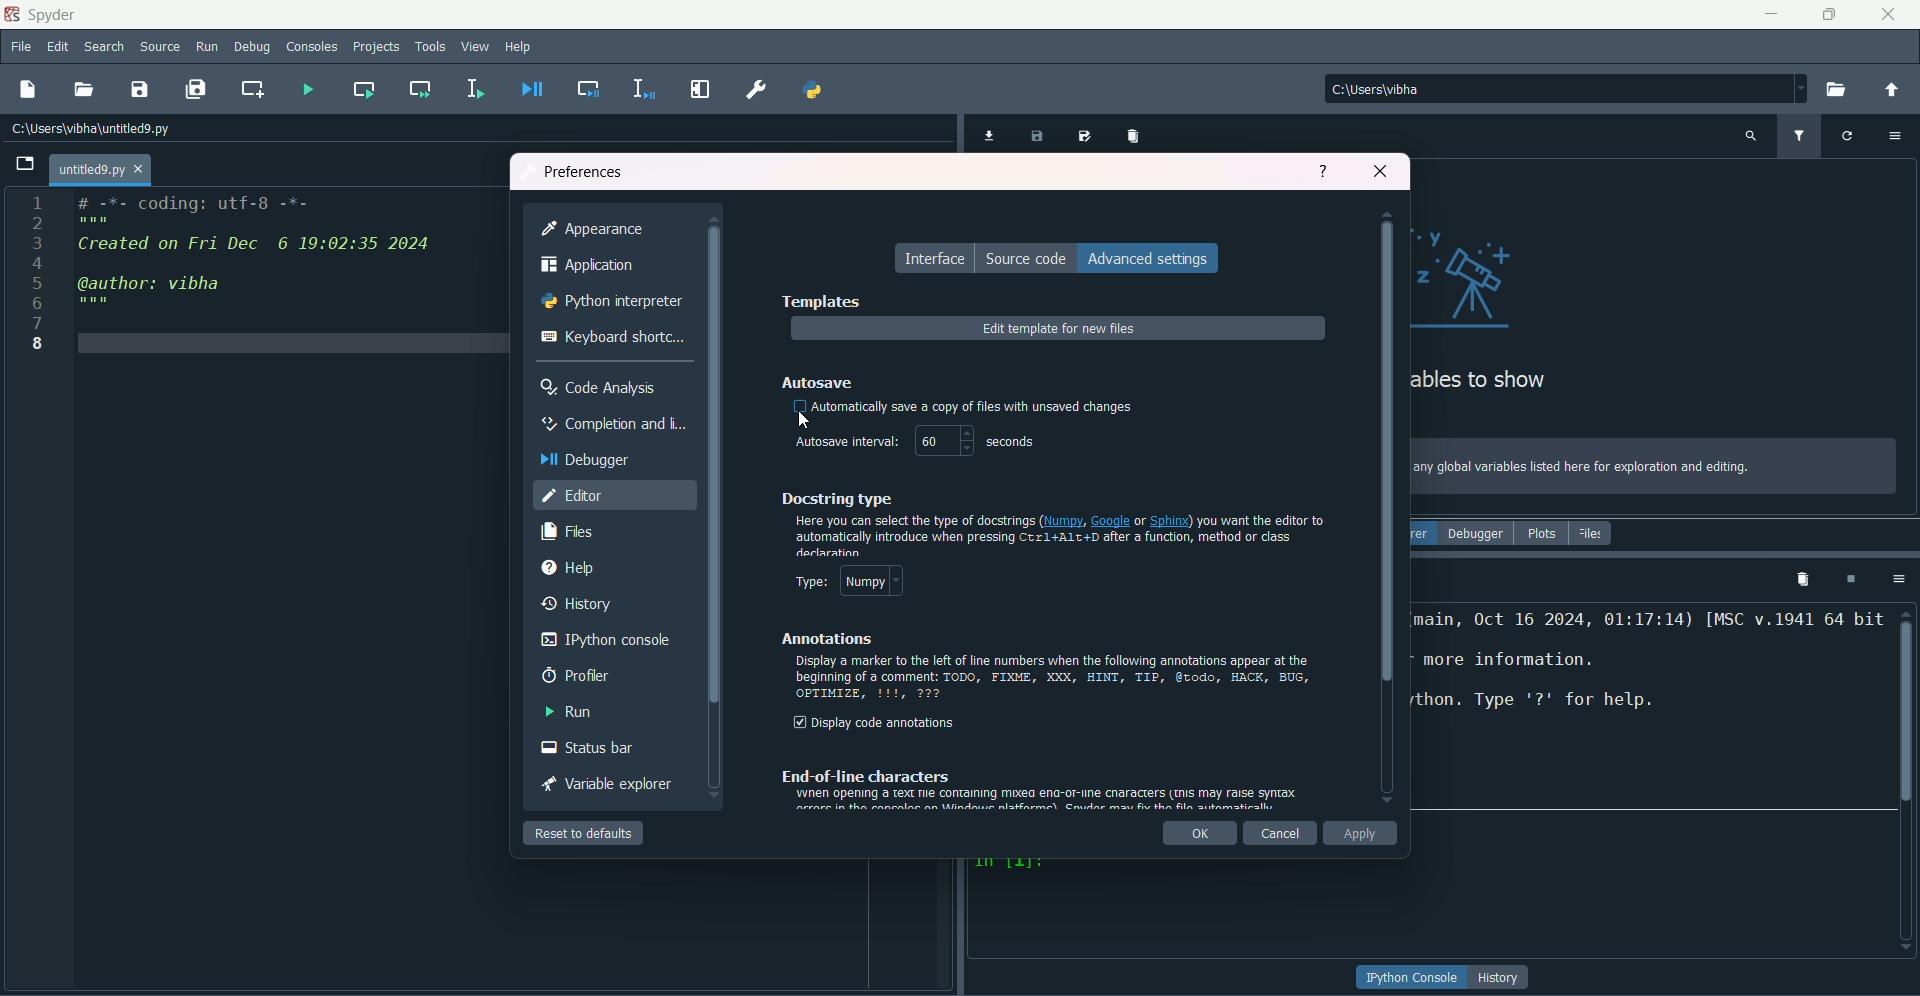 The width and height of the screenshot is (1920, 996). I want to click on save data as, so click(1087, 137).